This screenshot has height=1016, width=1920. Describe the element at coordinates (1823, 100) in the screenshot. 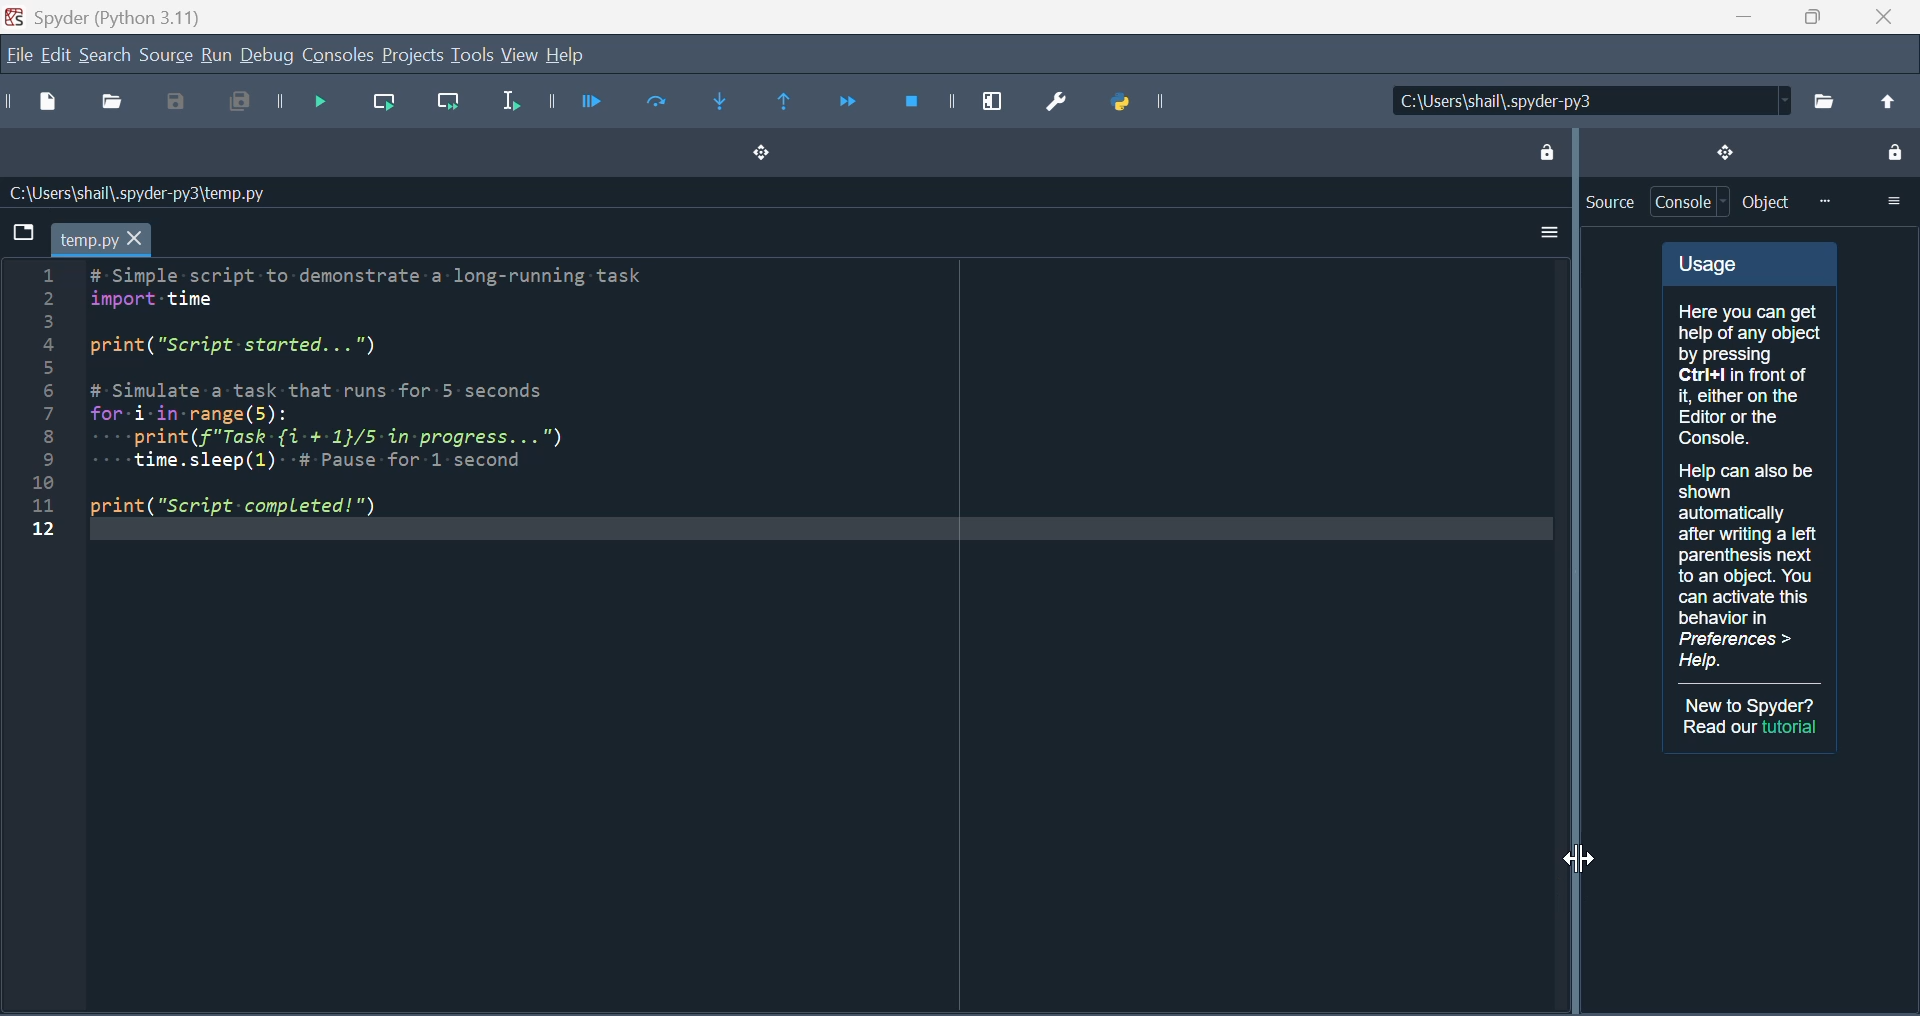

I see `browse a working directory` at that location.